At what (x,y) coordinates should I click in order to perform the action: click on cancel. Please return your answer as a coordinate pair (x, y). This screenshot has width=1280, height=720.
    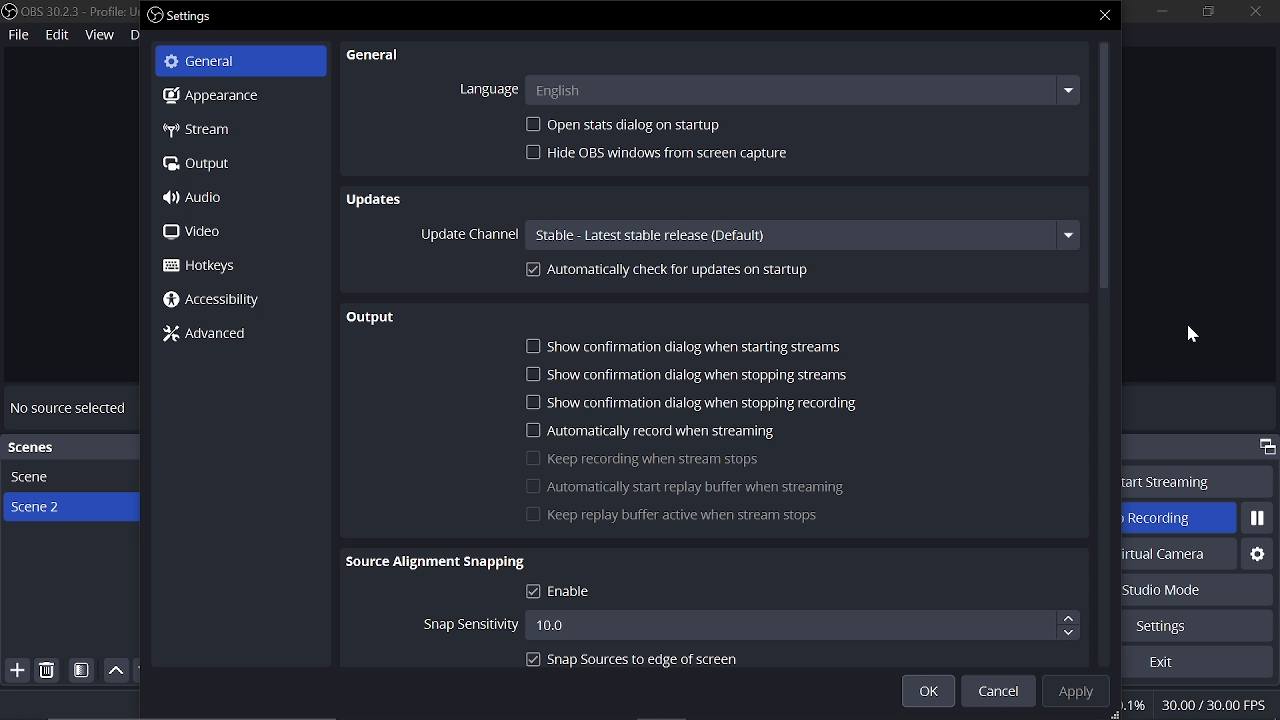
    Looking at the image, I should click on (997, 692).